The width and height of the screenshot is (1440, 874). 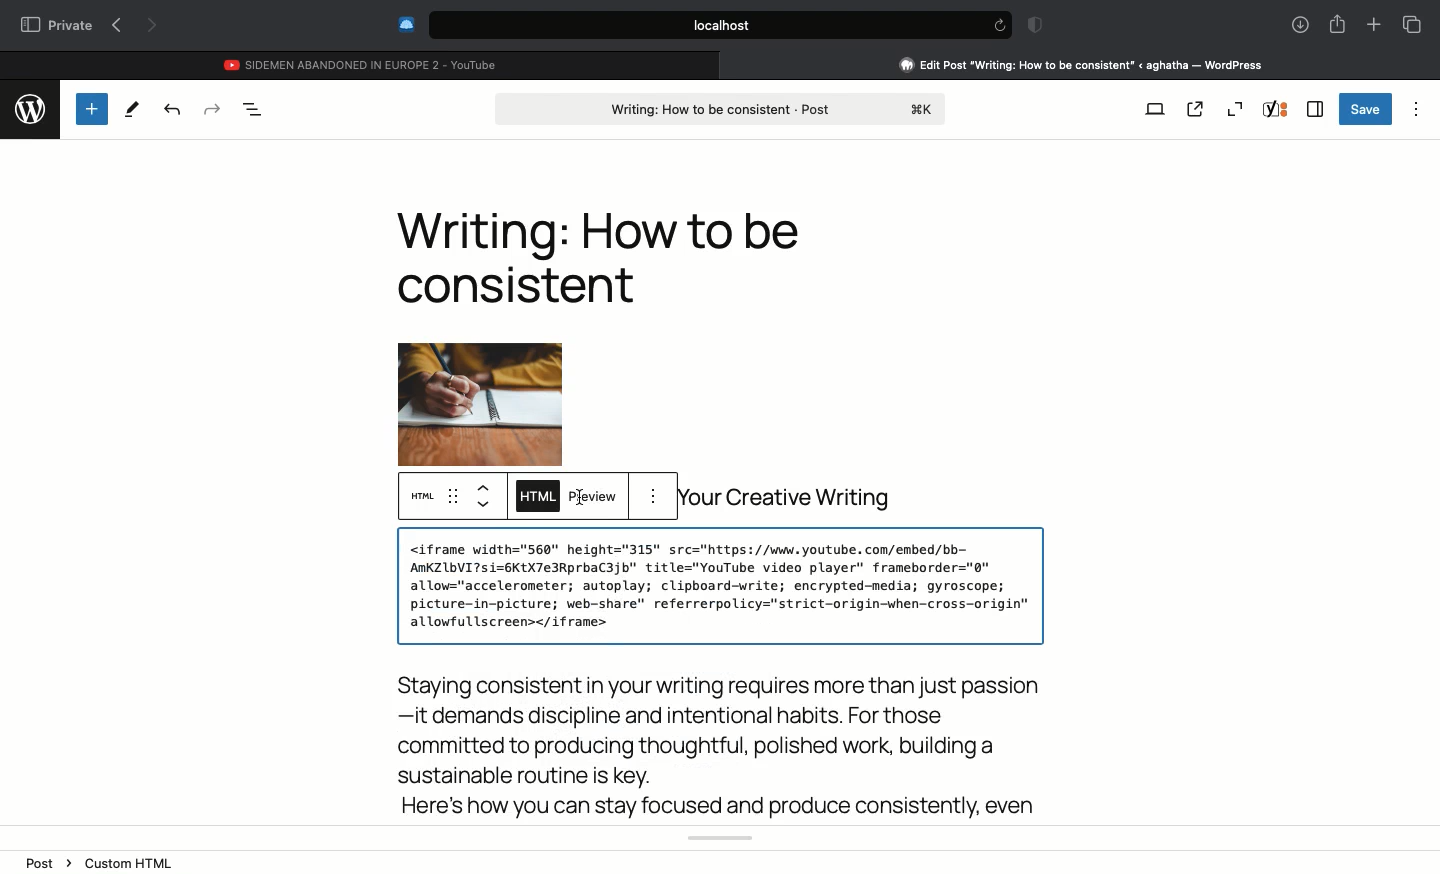 I want to click on Downlaods, so click(x=1297, y=26).